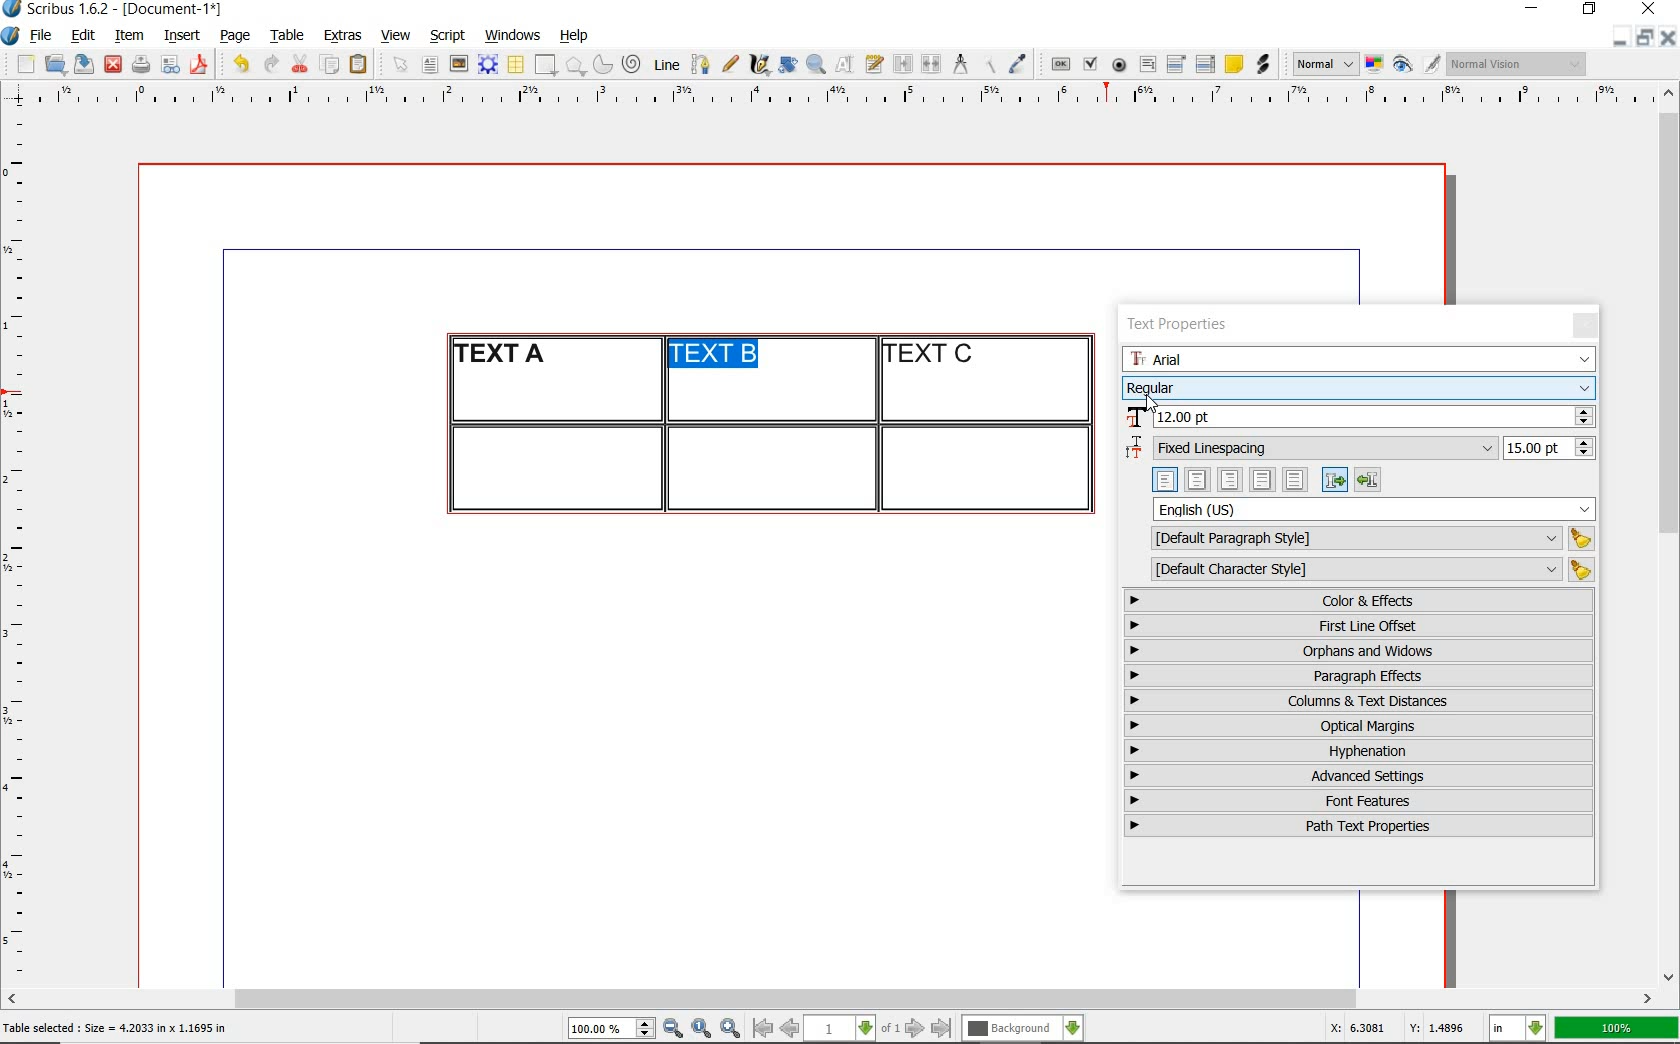 The width and height of the screenshot is (1680, 1044). I want to click on freehand line, so click(730, 64).